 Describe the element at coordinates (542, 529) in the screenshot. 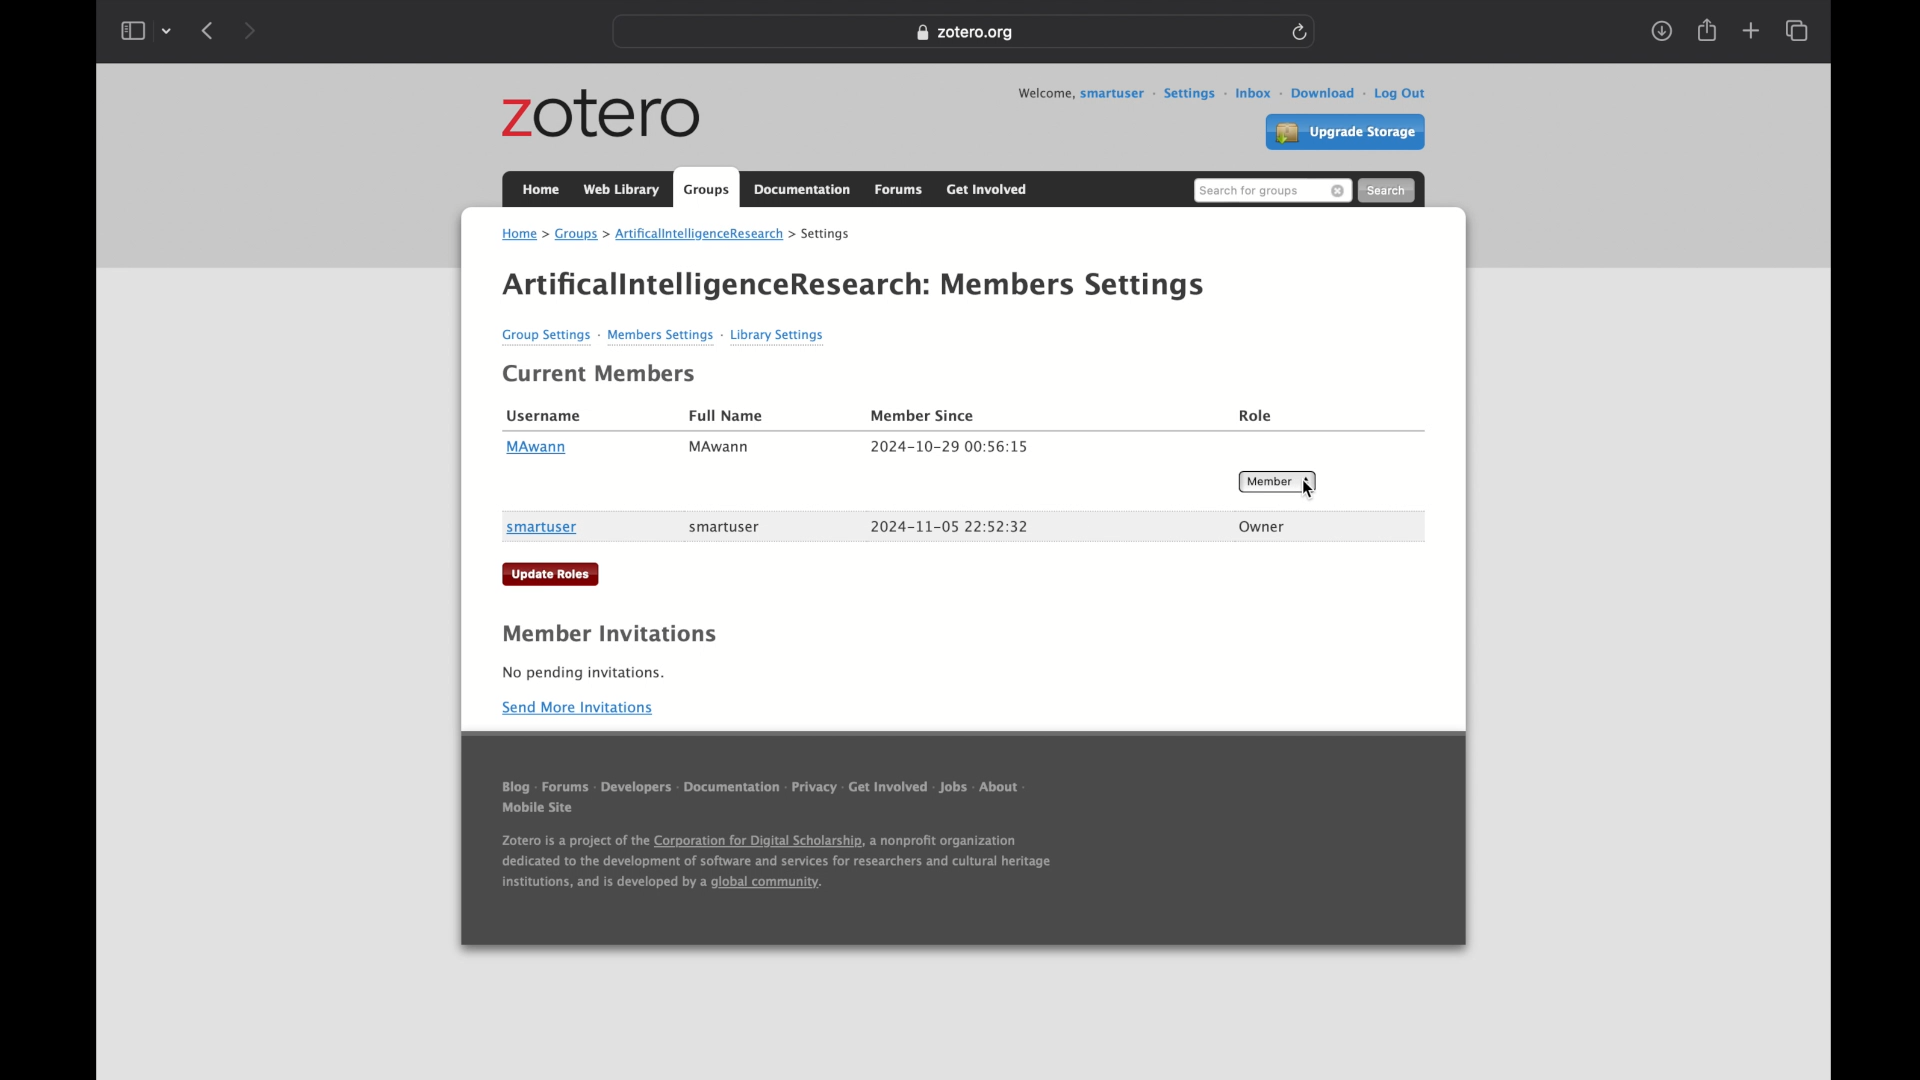

I see `smartuser` at that location.